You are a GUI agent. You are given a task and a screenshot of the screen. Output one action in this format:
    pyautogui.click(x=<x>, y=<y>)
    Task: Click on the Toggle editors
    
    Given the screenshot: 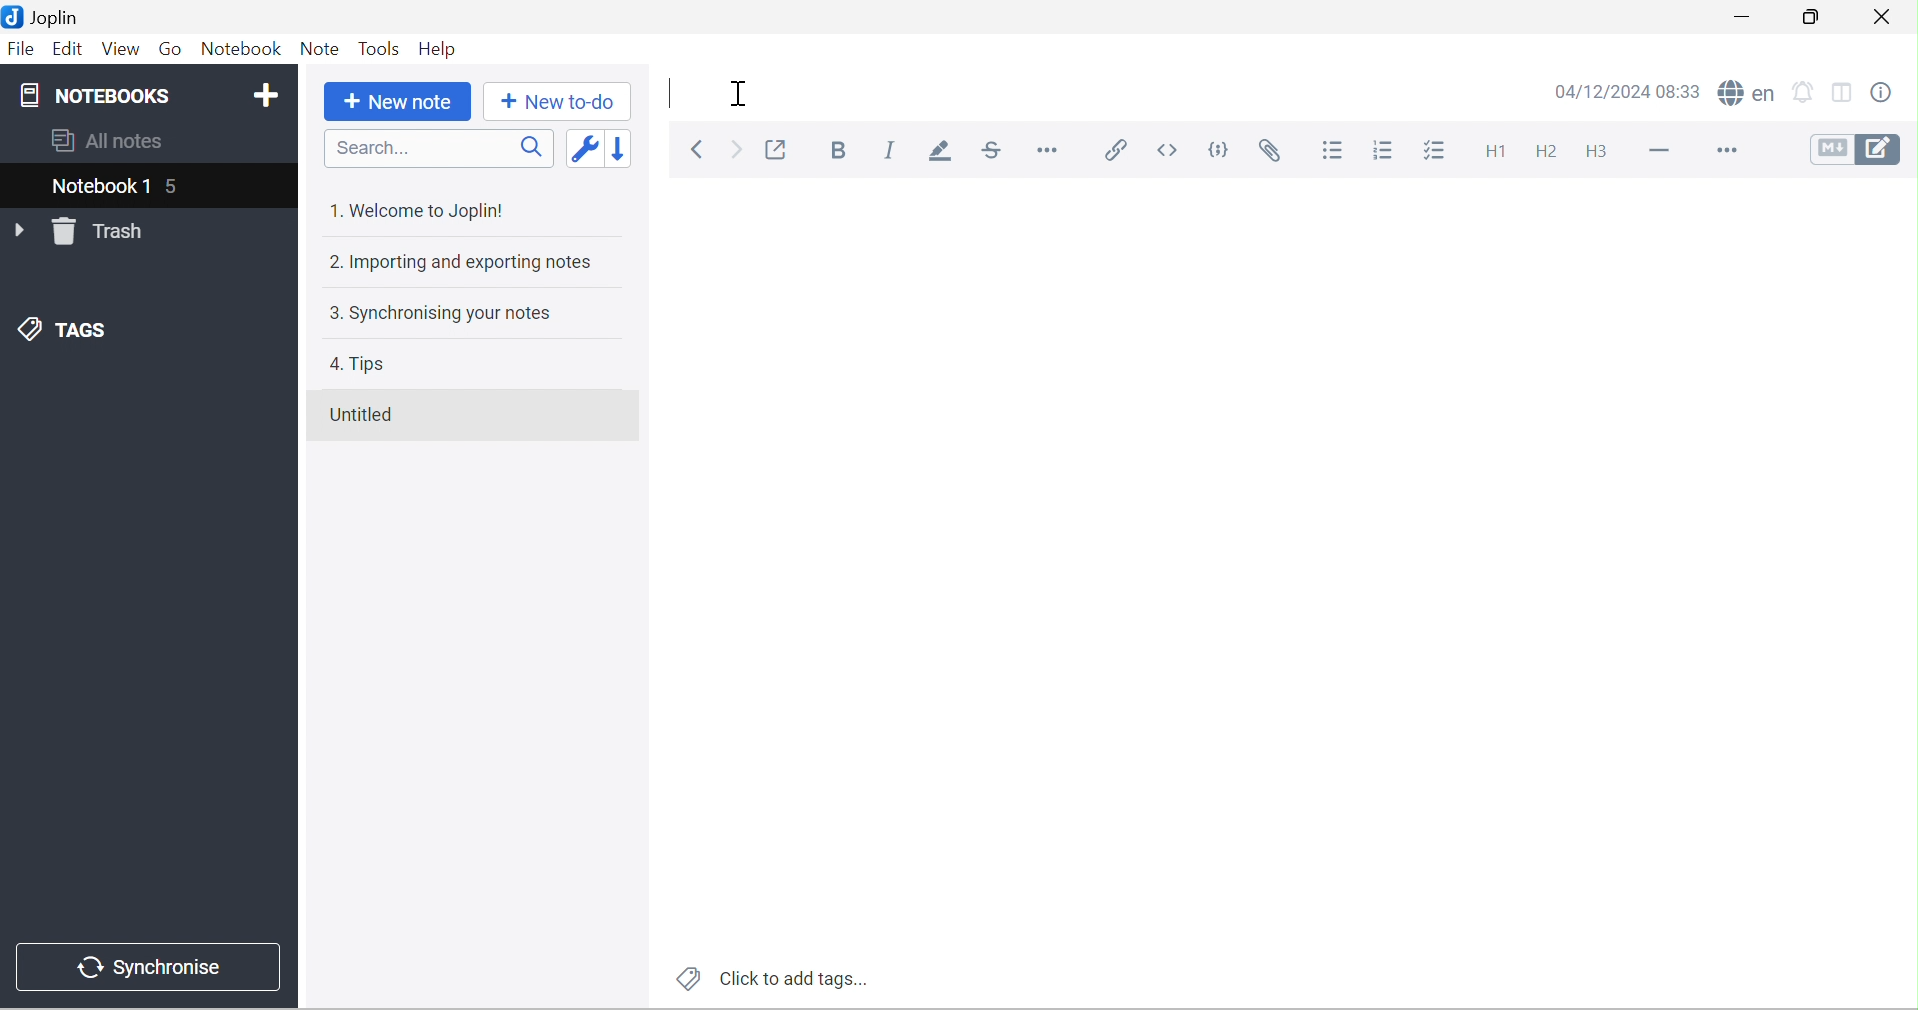 What is the action you would take?
    pyautogui.click(x=1854, y=148)
    